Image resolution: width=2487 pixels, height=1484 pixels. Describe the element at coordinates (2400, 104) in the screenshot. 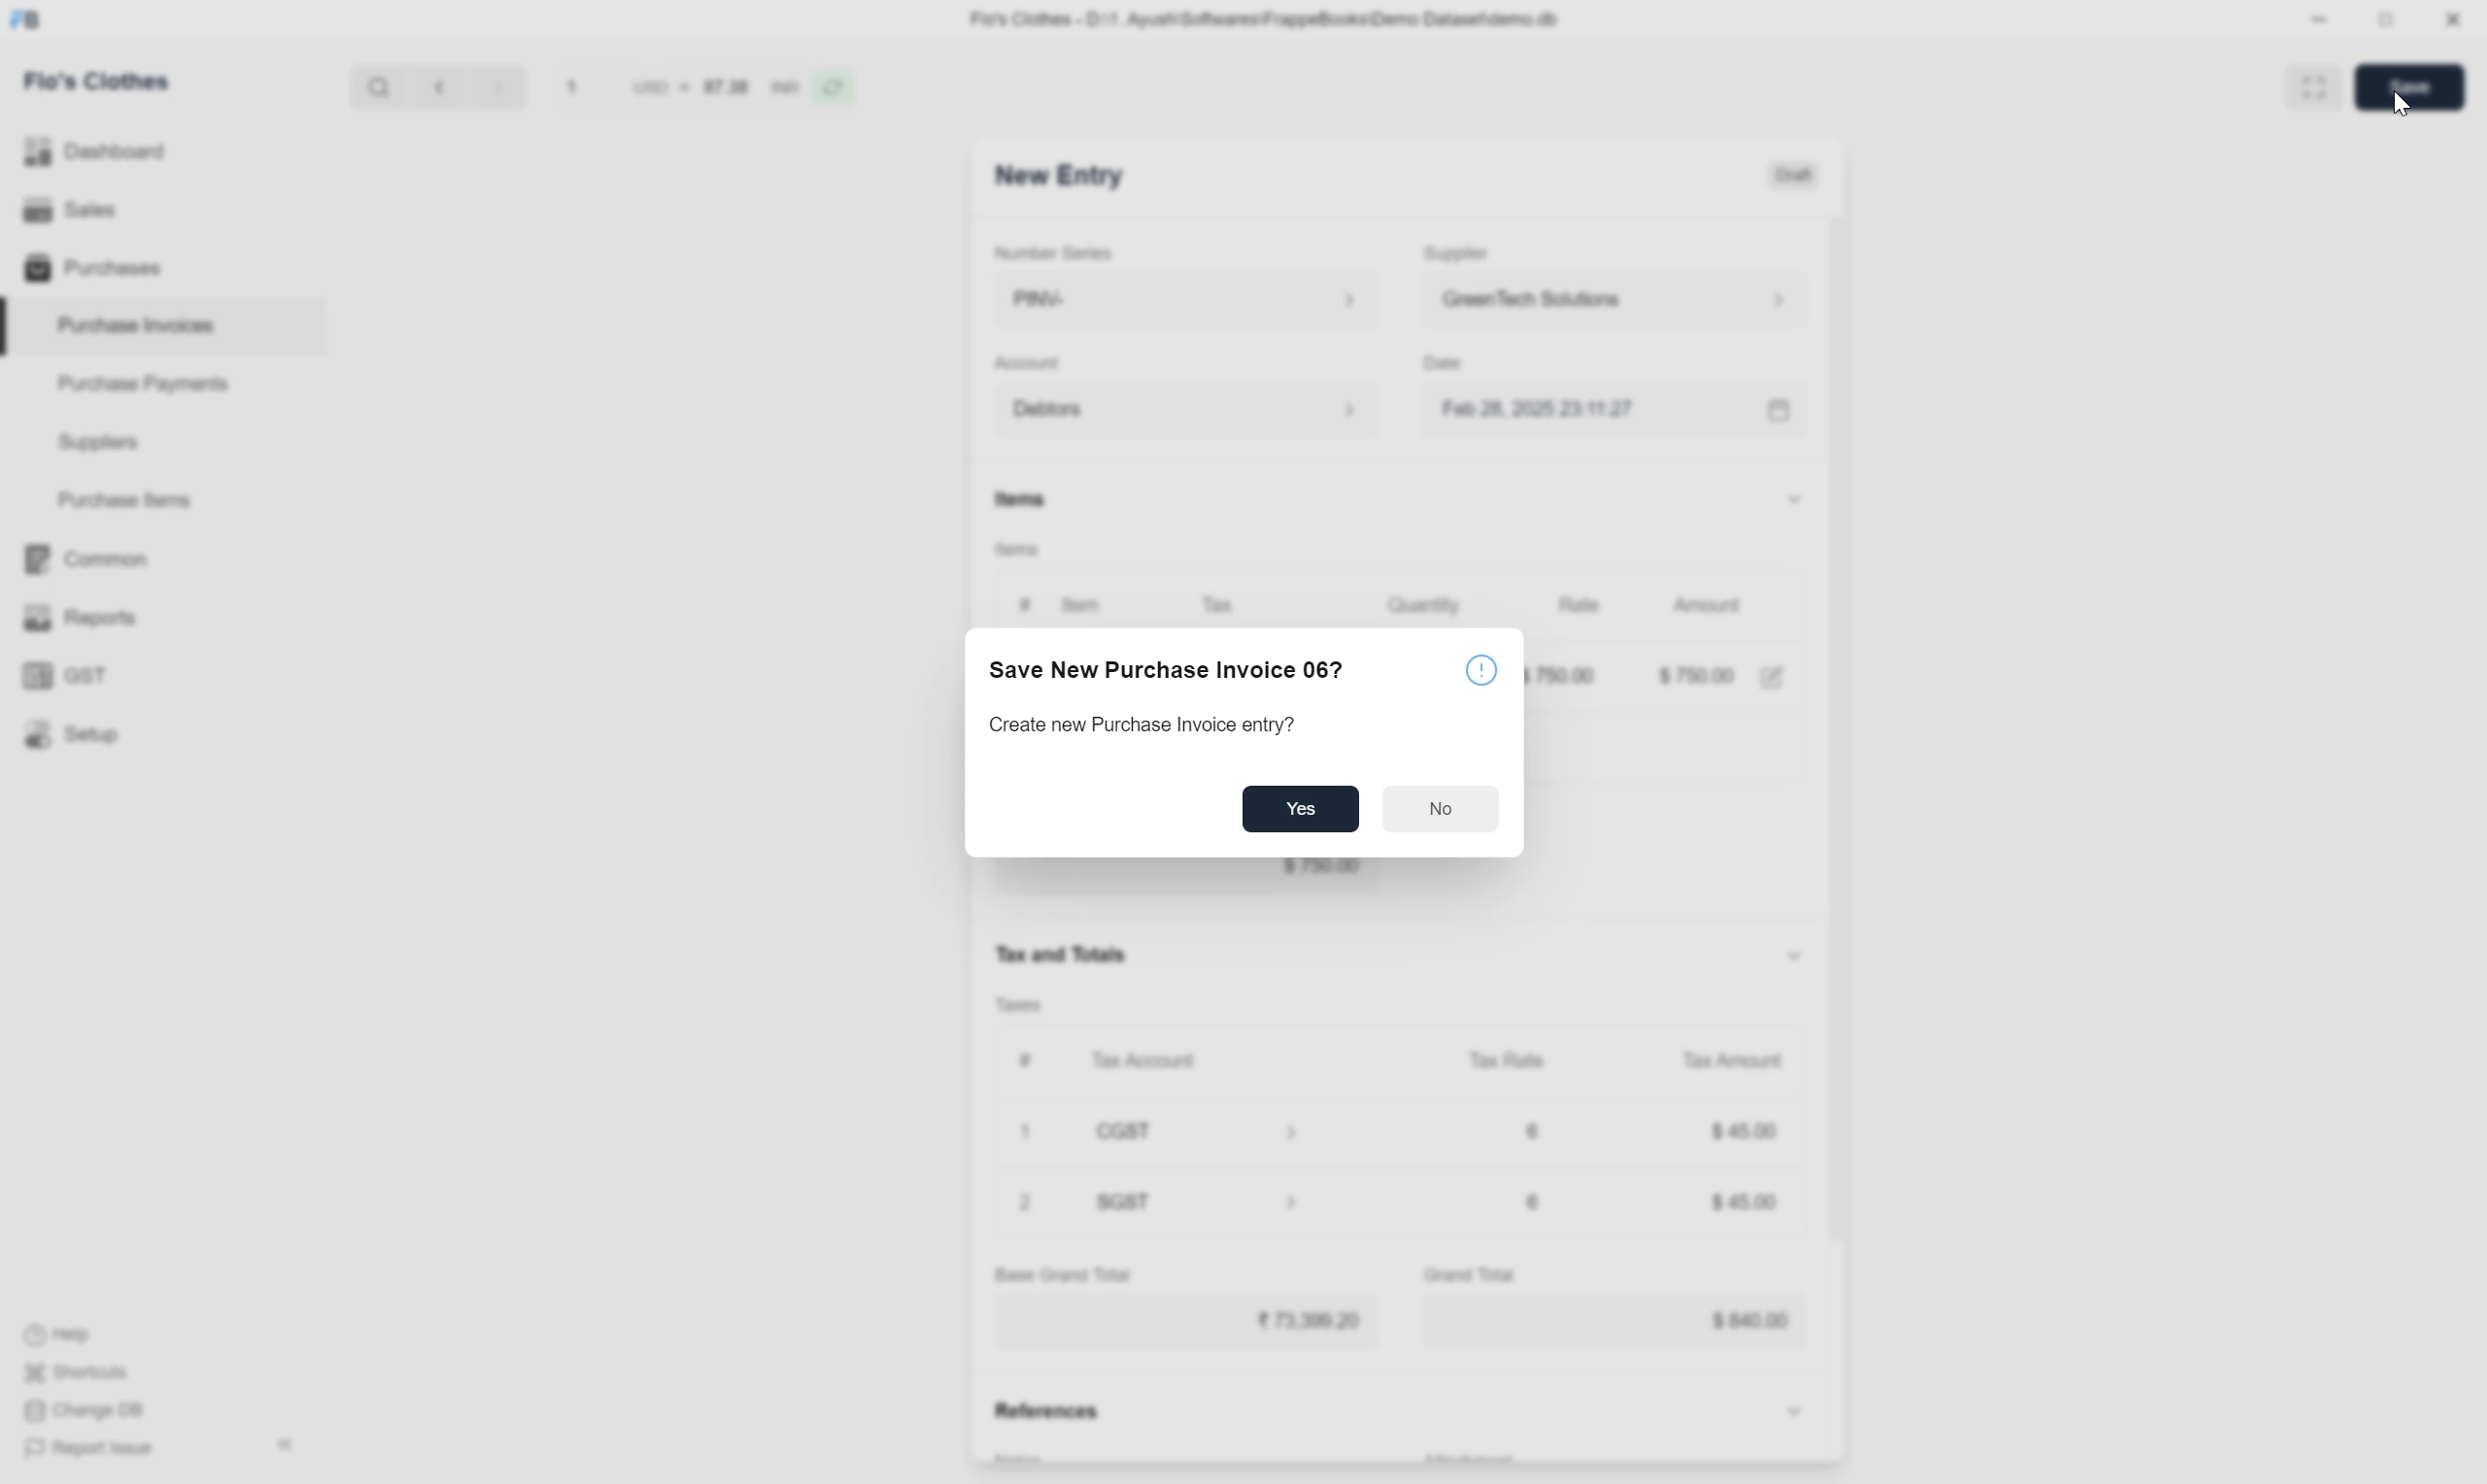

I see `Cursor` at that location.